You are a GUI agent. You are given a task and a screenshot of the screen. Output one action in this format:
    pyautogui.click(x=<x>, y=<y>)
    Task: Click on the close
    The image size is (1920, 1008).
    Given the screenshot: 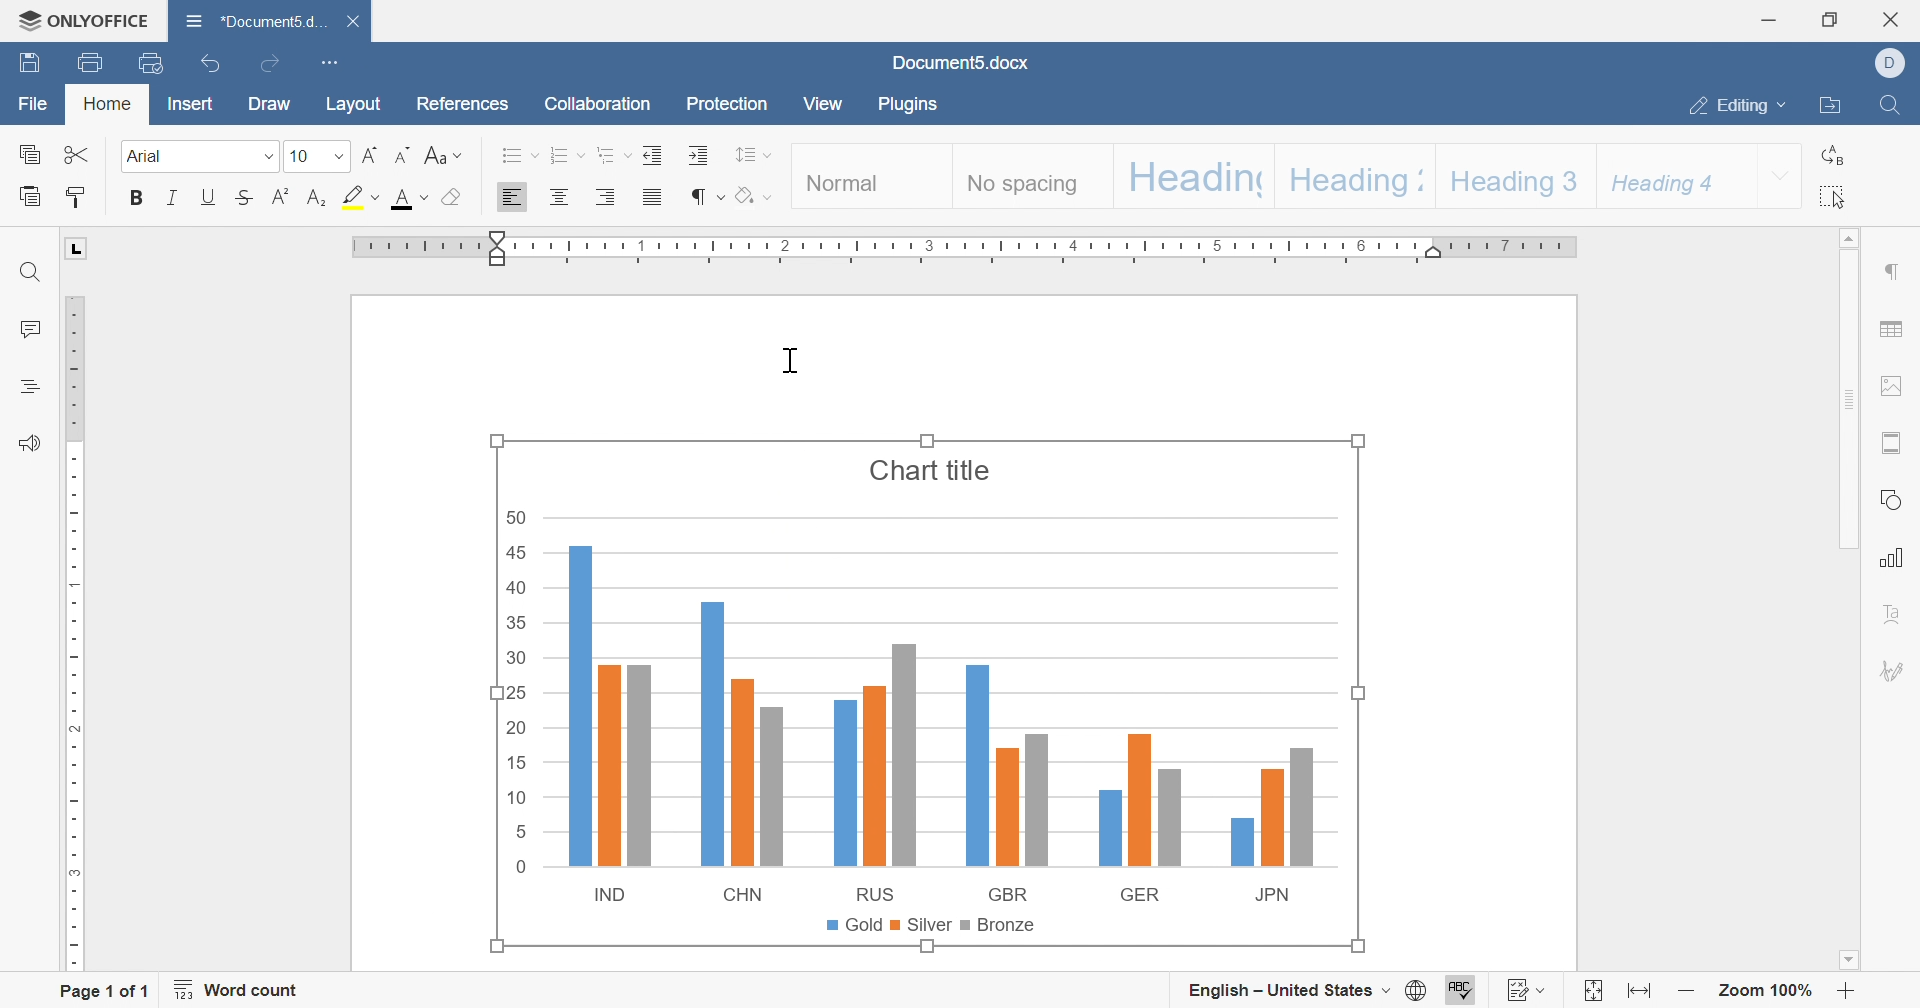 What is the action you would take?
    pyautogui.click(x=1893, y=19)
    